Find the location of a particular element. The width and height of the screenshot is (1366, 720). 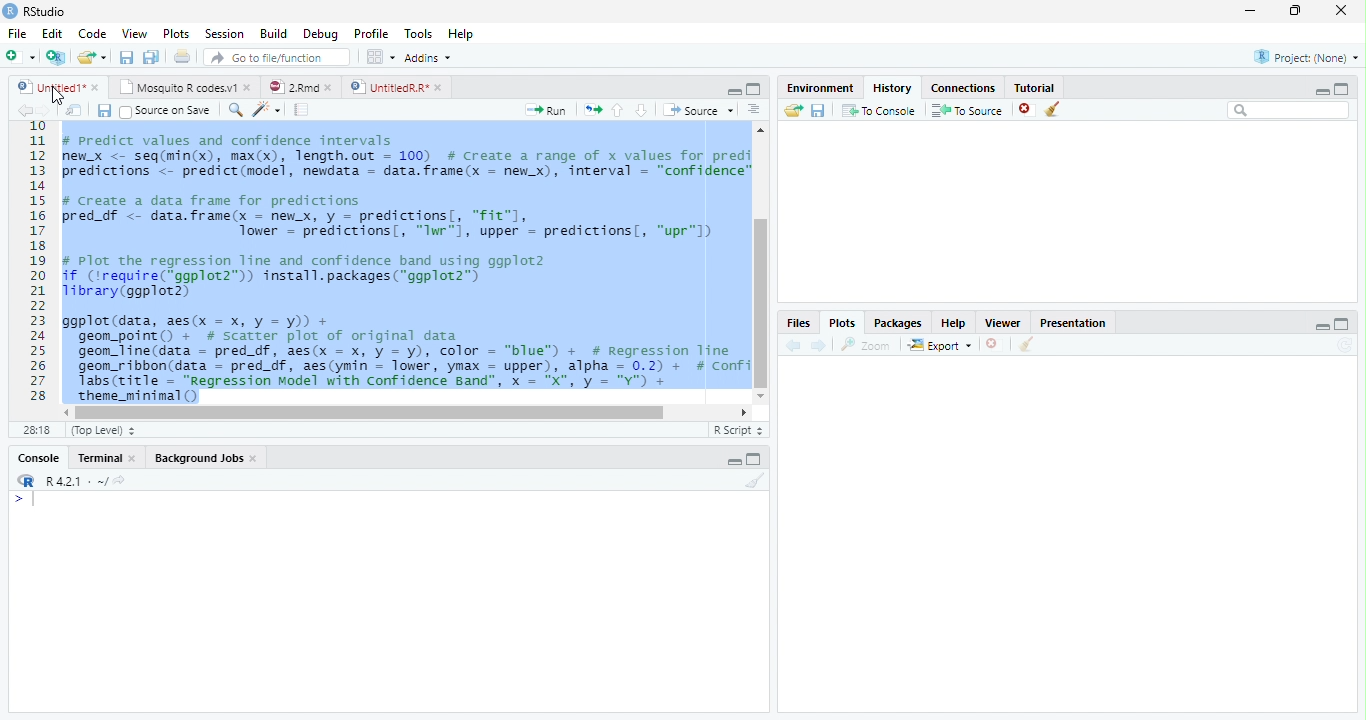

Source on save is located at coordinates (166, 110).